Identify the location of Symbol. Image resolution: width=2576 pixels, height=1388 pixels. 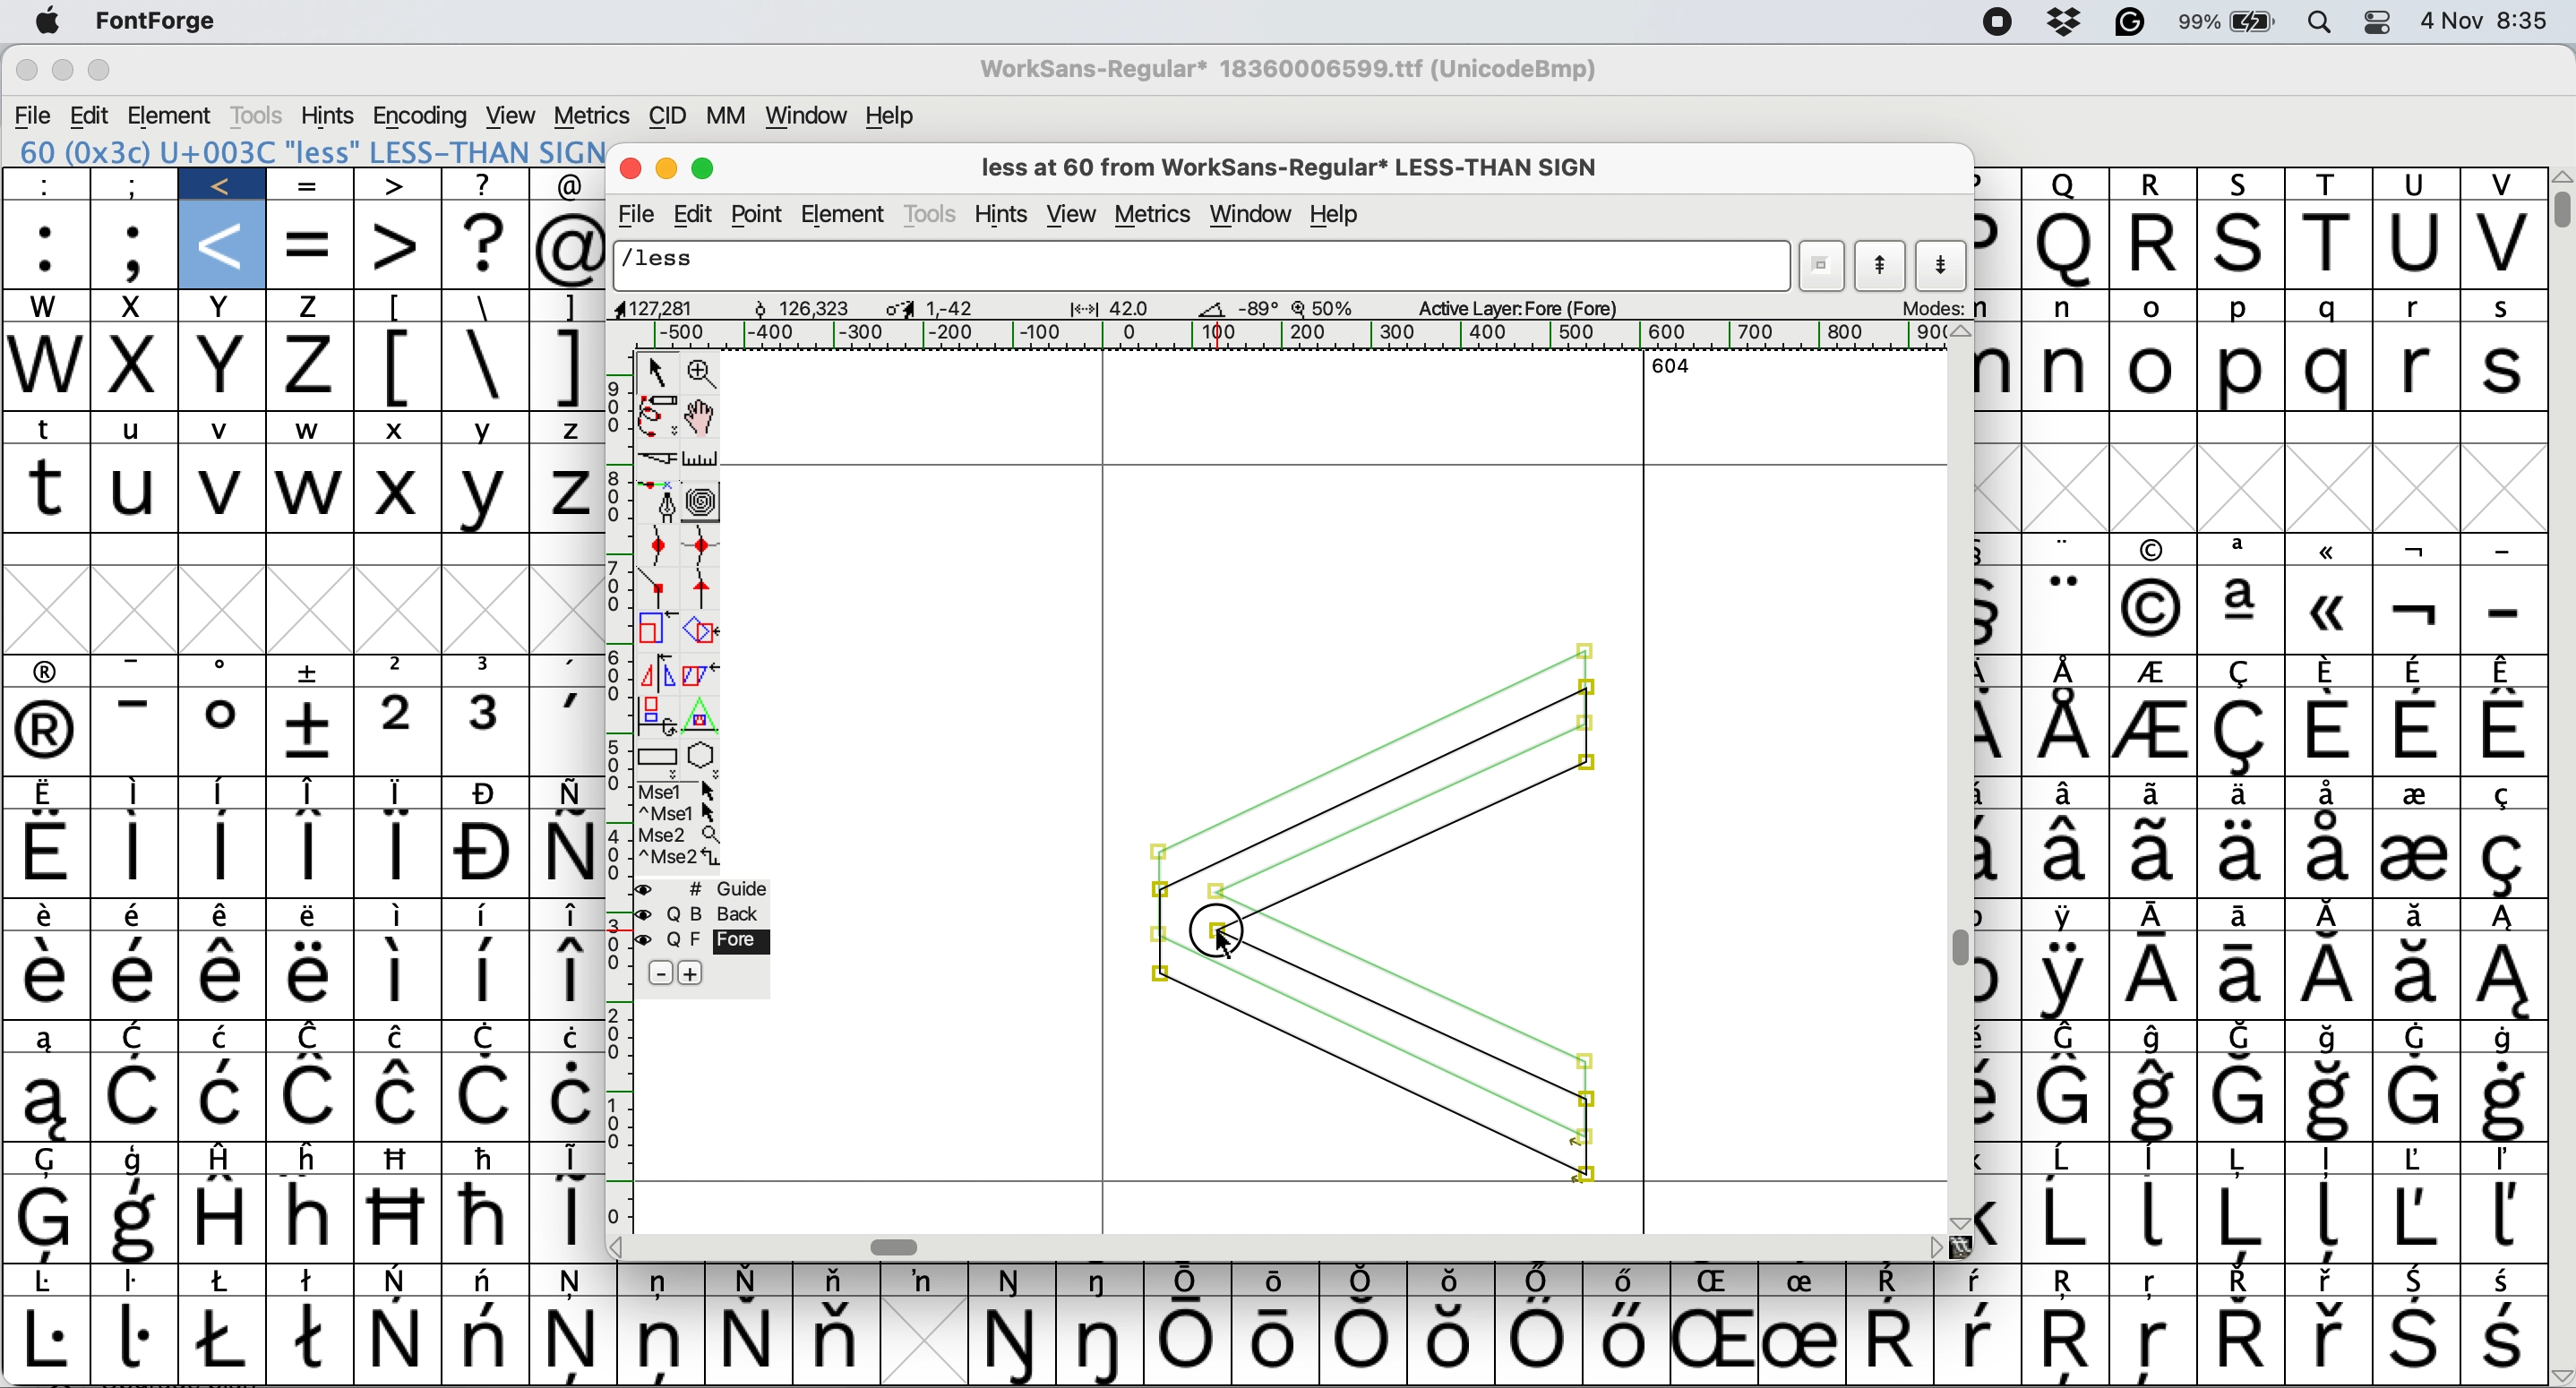
(561, 974).